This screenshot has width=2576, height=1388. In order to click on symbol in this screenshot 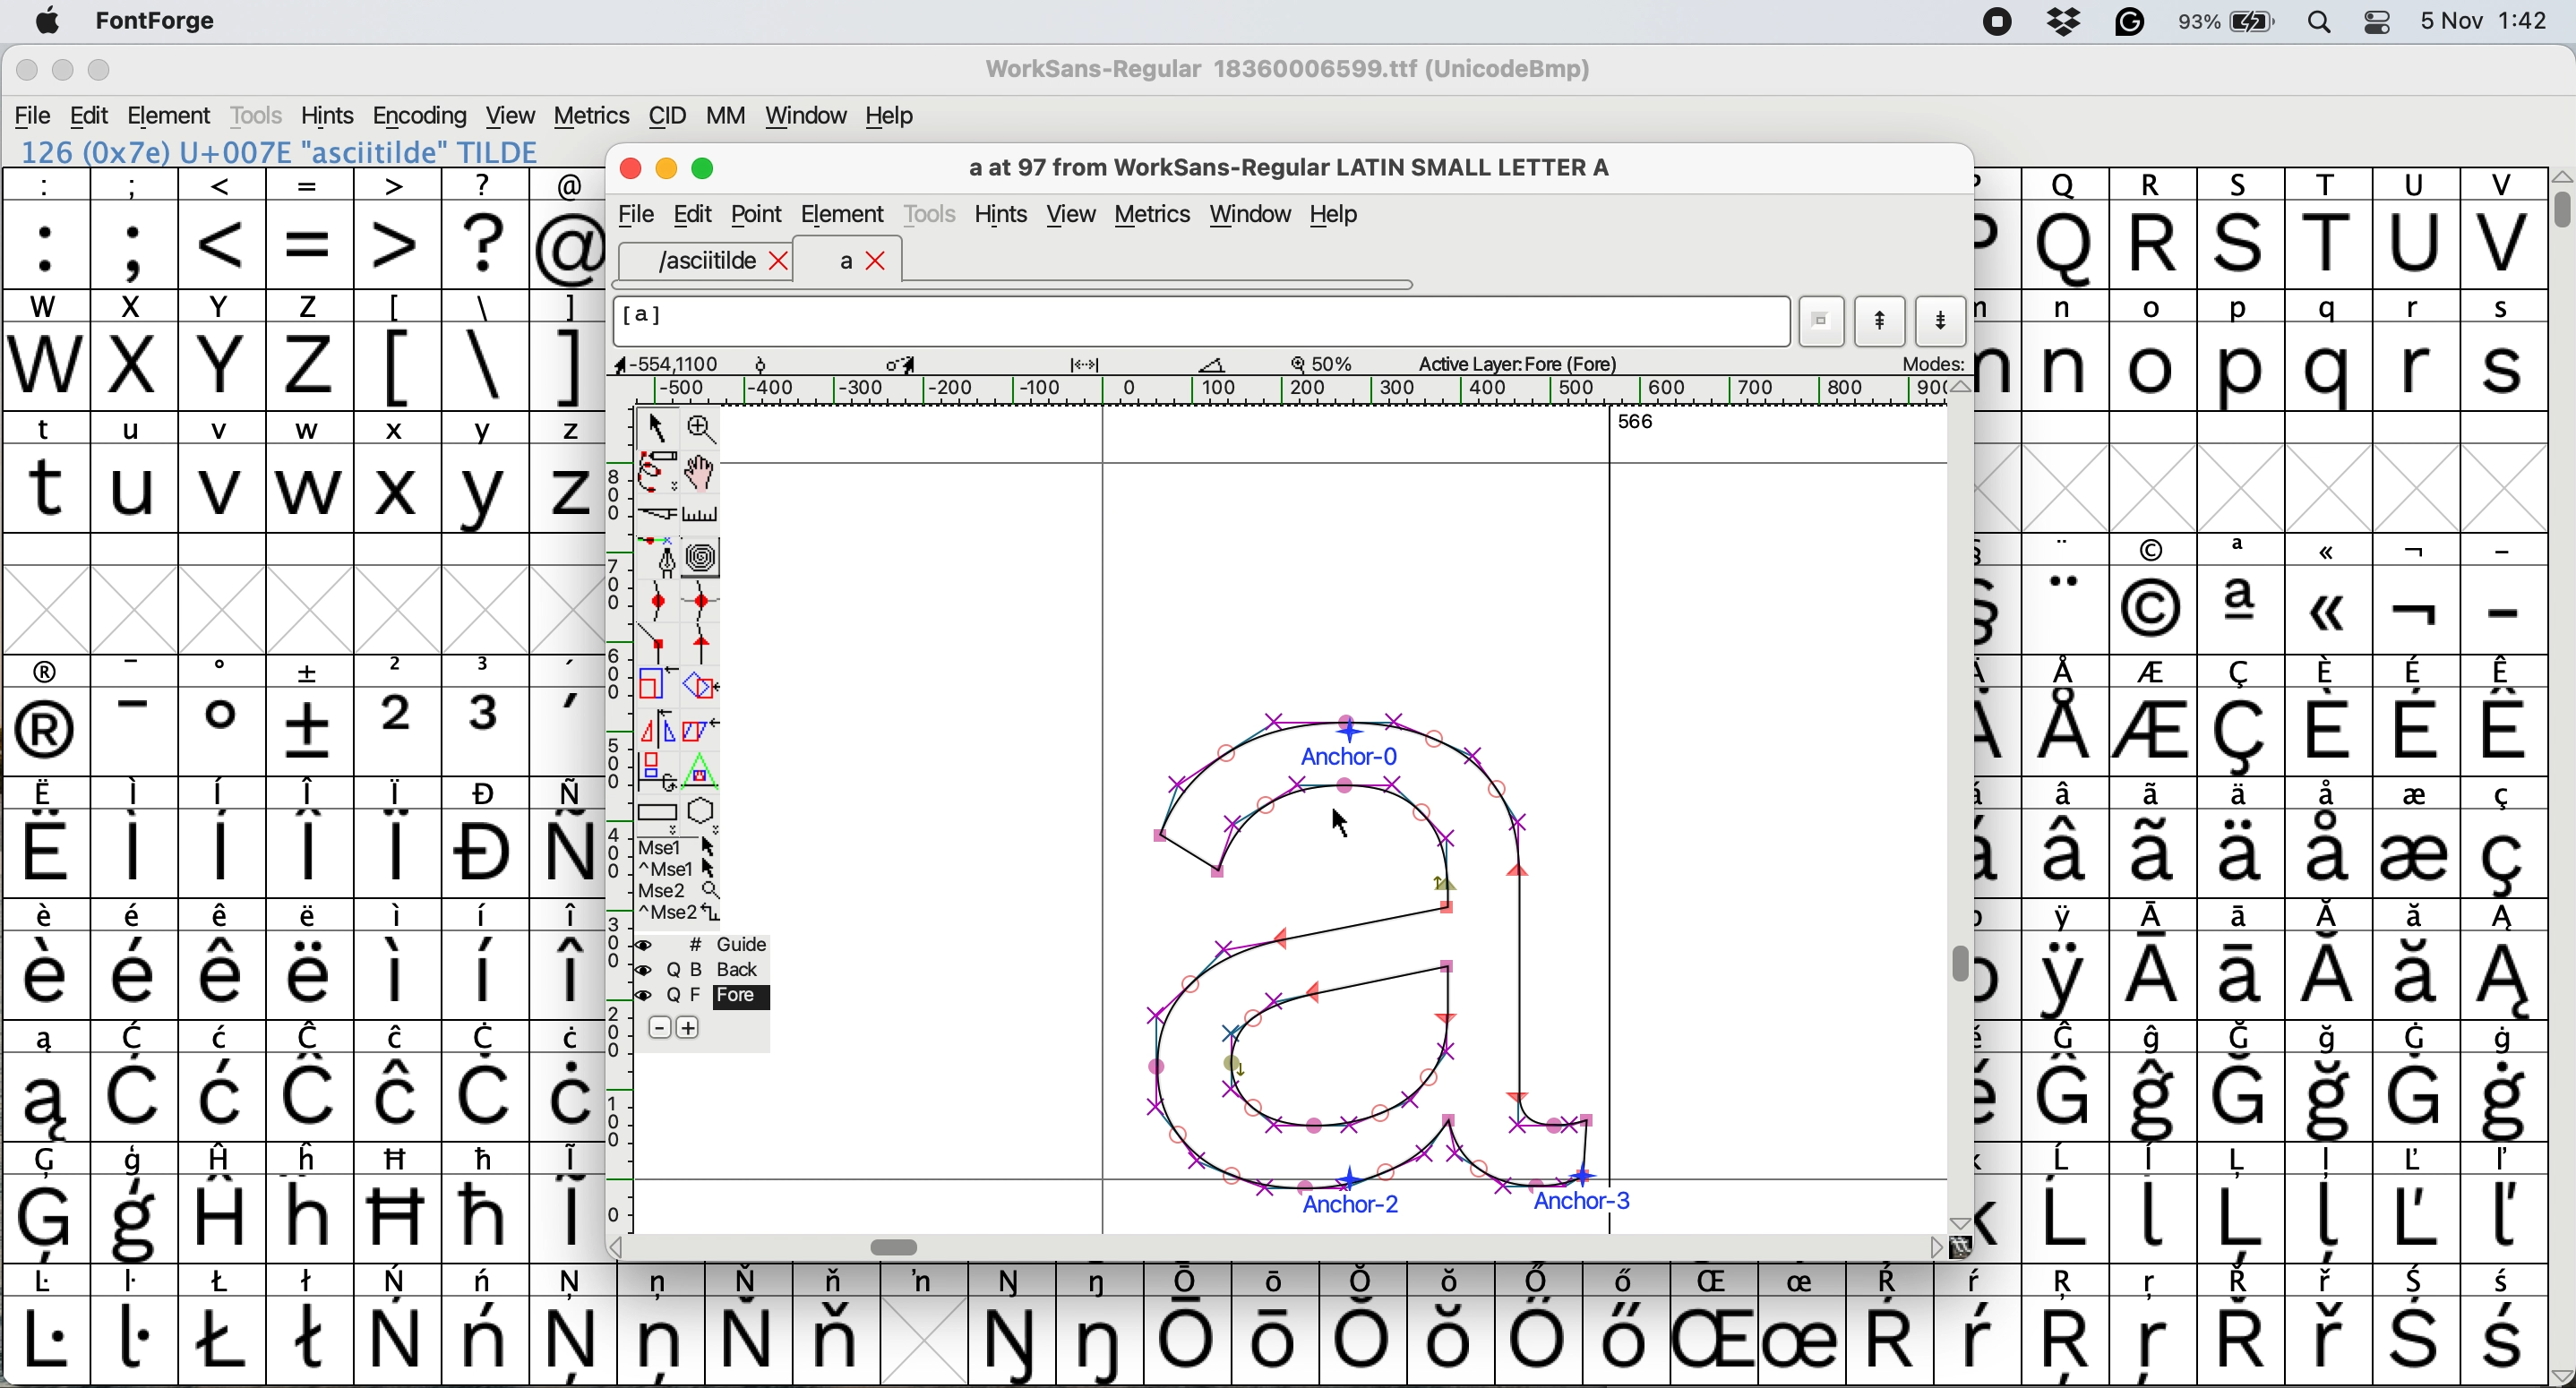, I will do `click(568, 1199)`.